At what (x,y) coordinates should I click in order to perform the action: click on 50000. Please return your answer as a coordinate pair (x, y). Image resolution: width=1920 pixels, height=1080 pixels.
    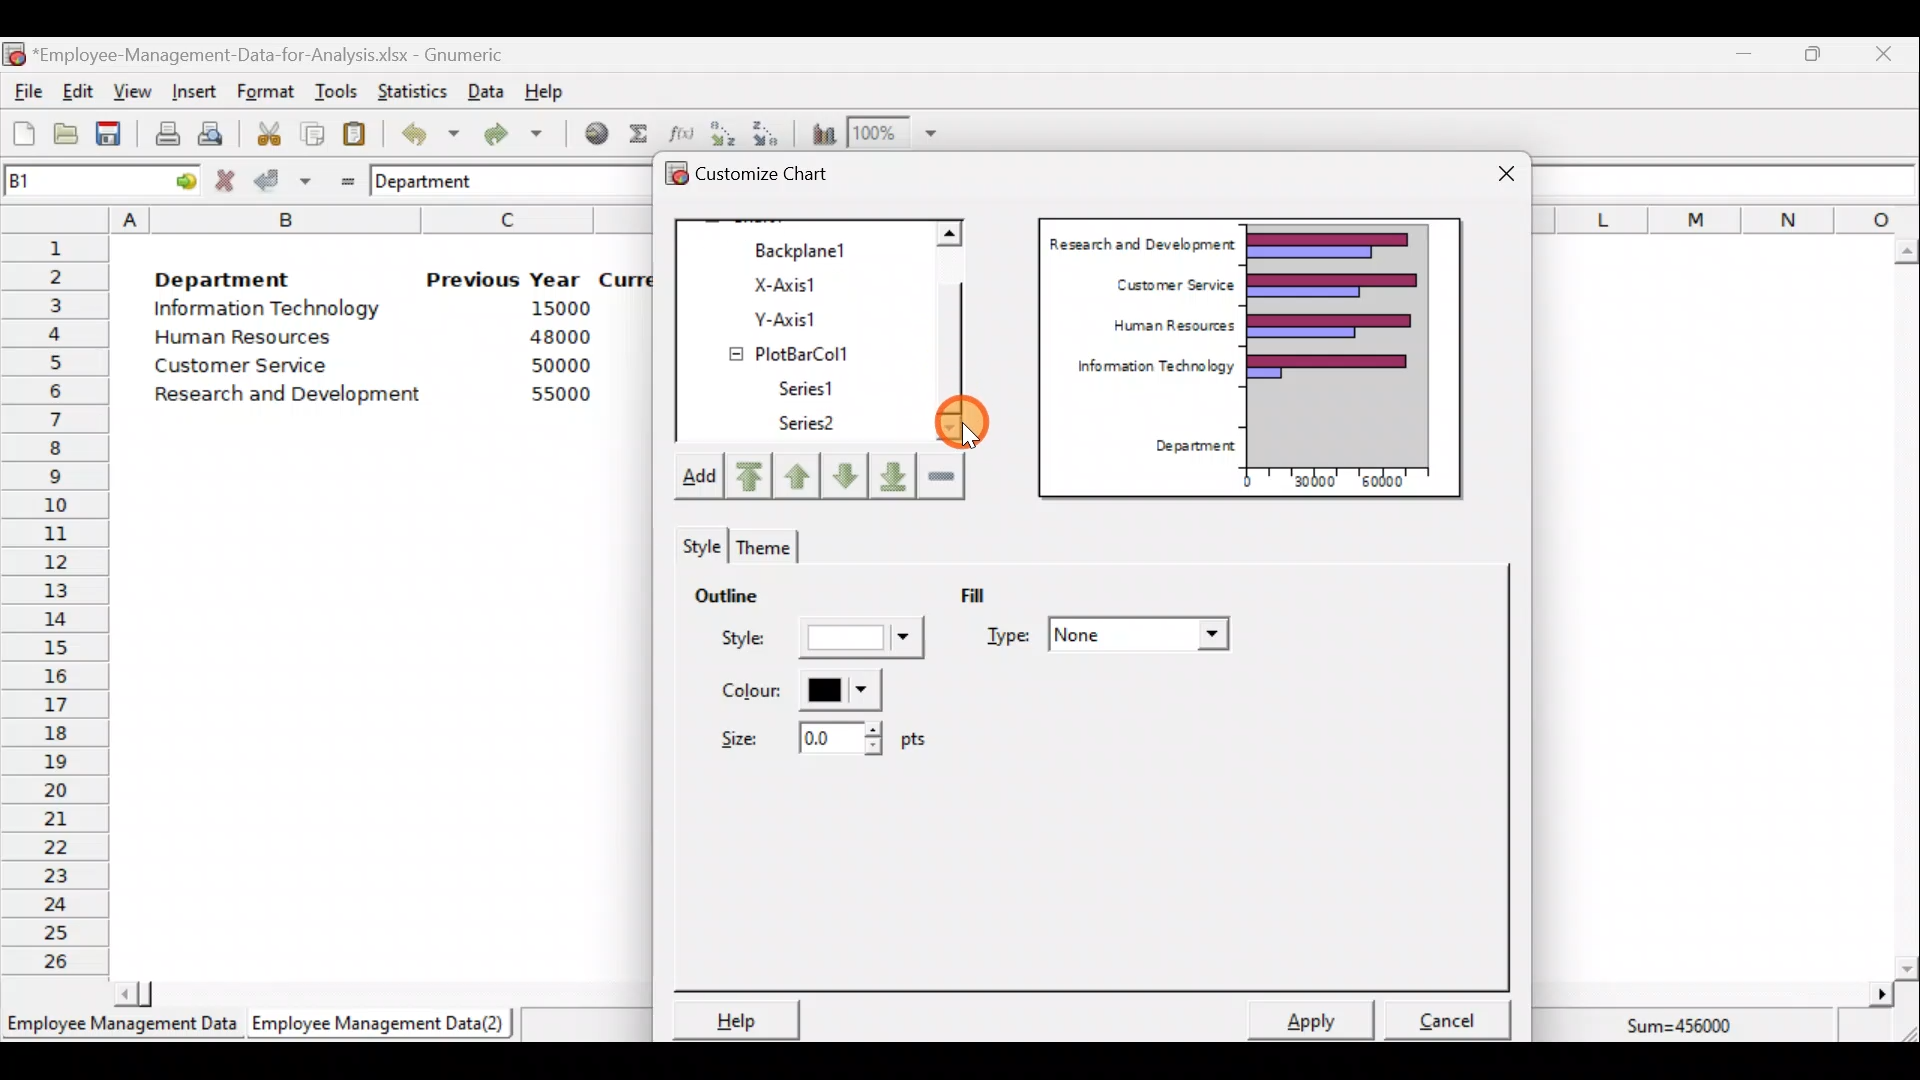
    Looking at the image, I should click on (566, 365).